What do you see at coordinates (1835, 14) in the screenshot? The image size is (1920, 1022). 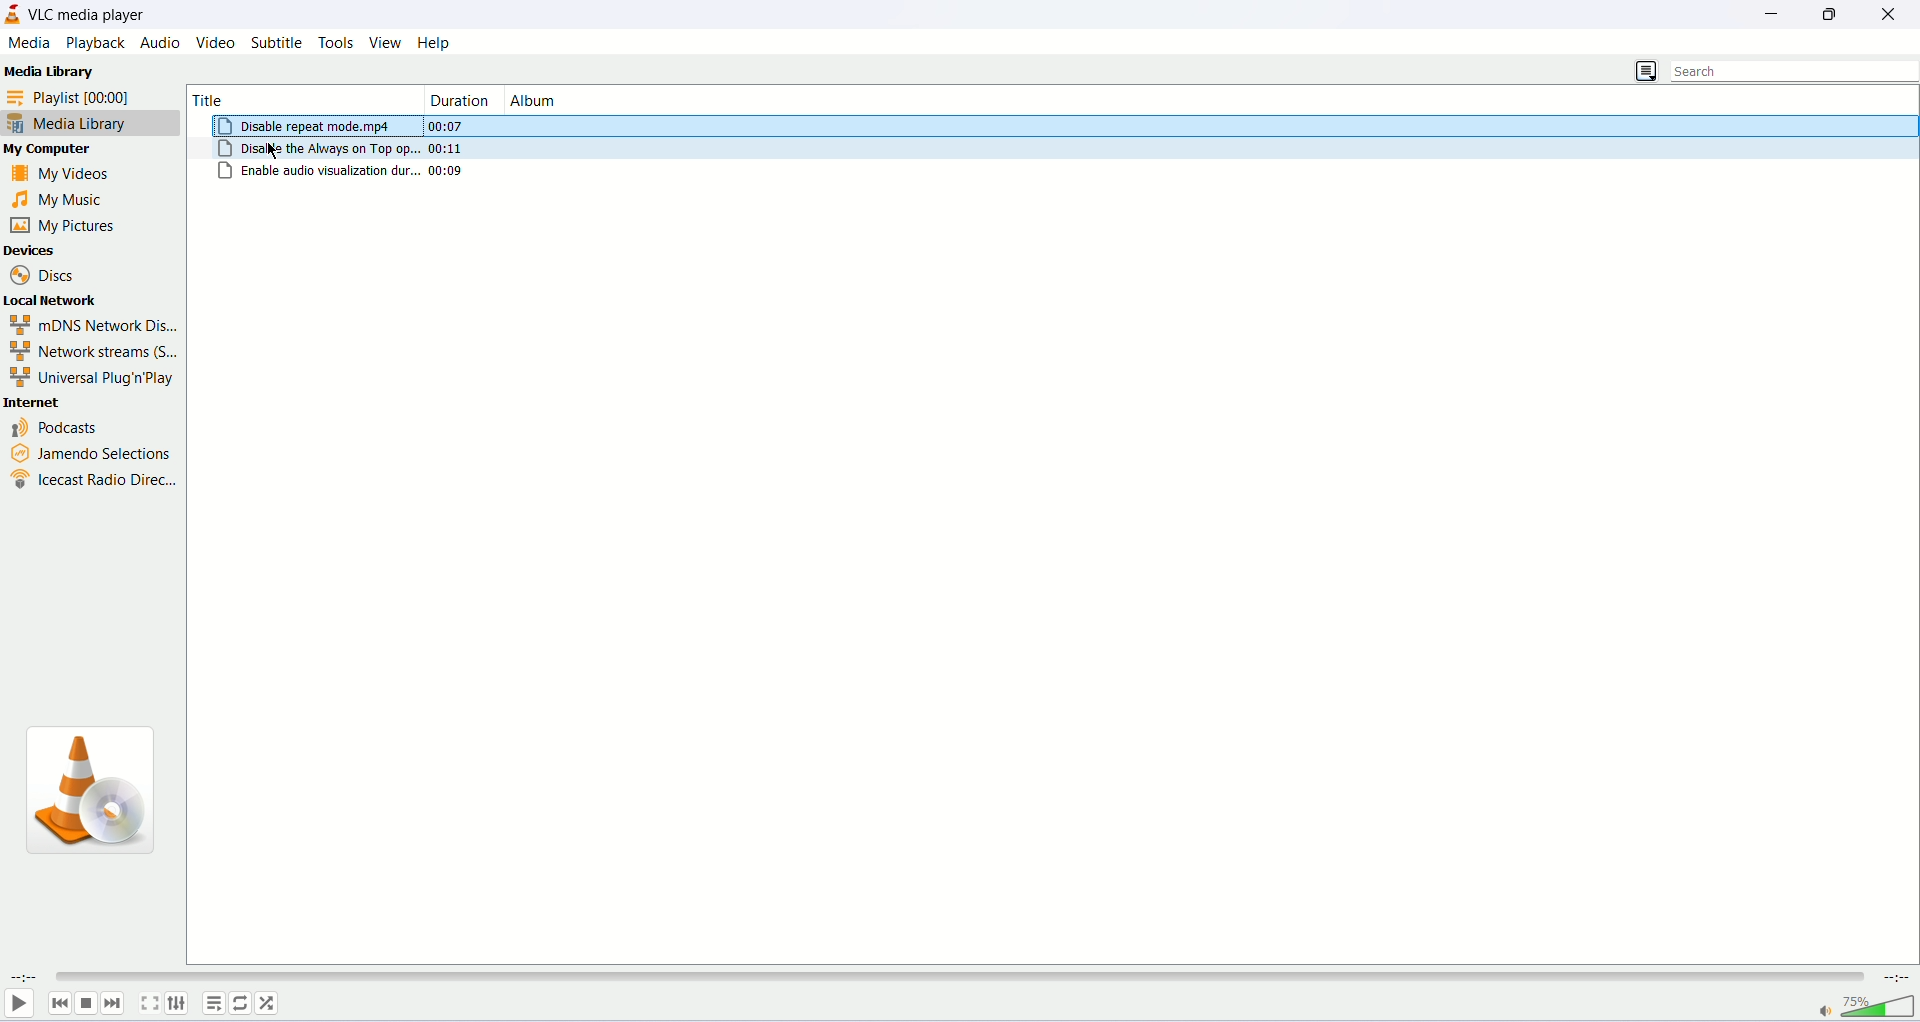 I see `maximize` at bounding box center [1835, 14].